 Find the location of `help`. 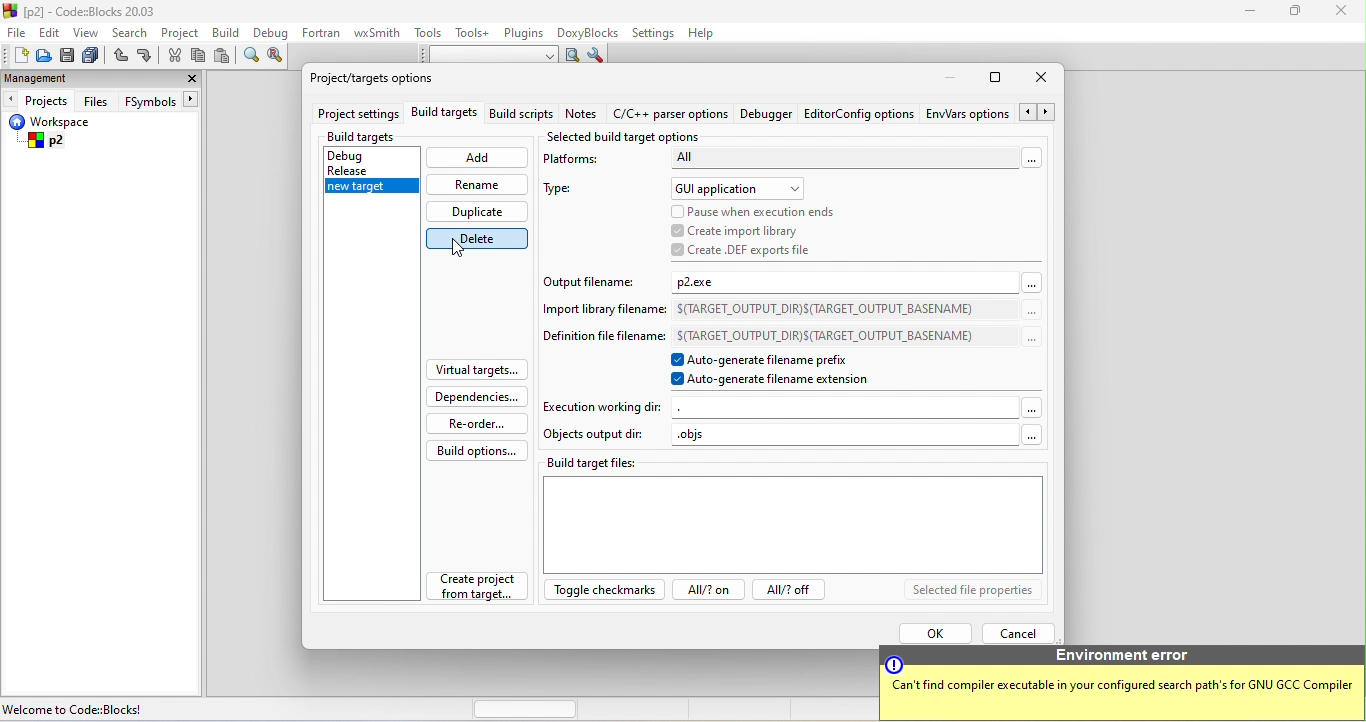

help is located at coordinates (710, 34).